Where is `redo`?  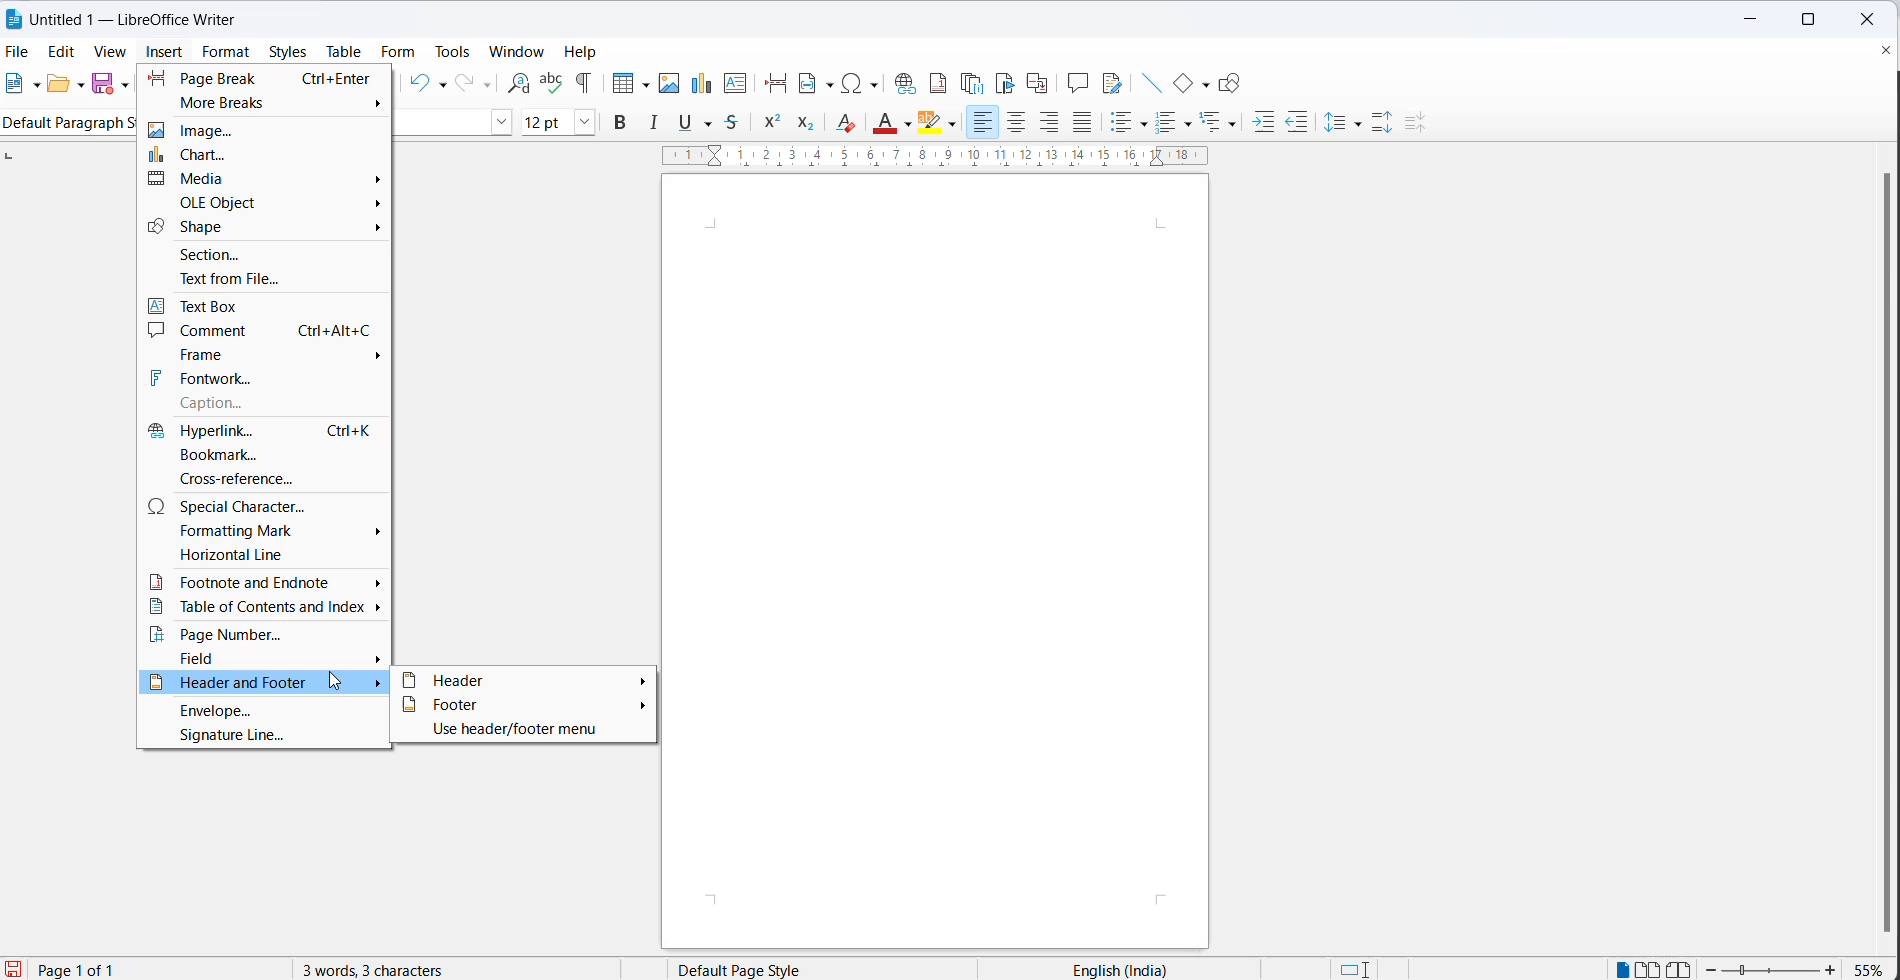
redo is located at coordinates (464, 80).